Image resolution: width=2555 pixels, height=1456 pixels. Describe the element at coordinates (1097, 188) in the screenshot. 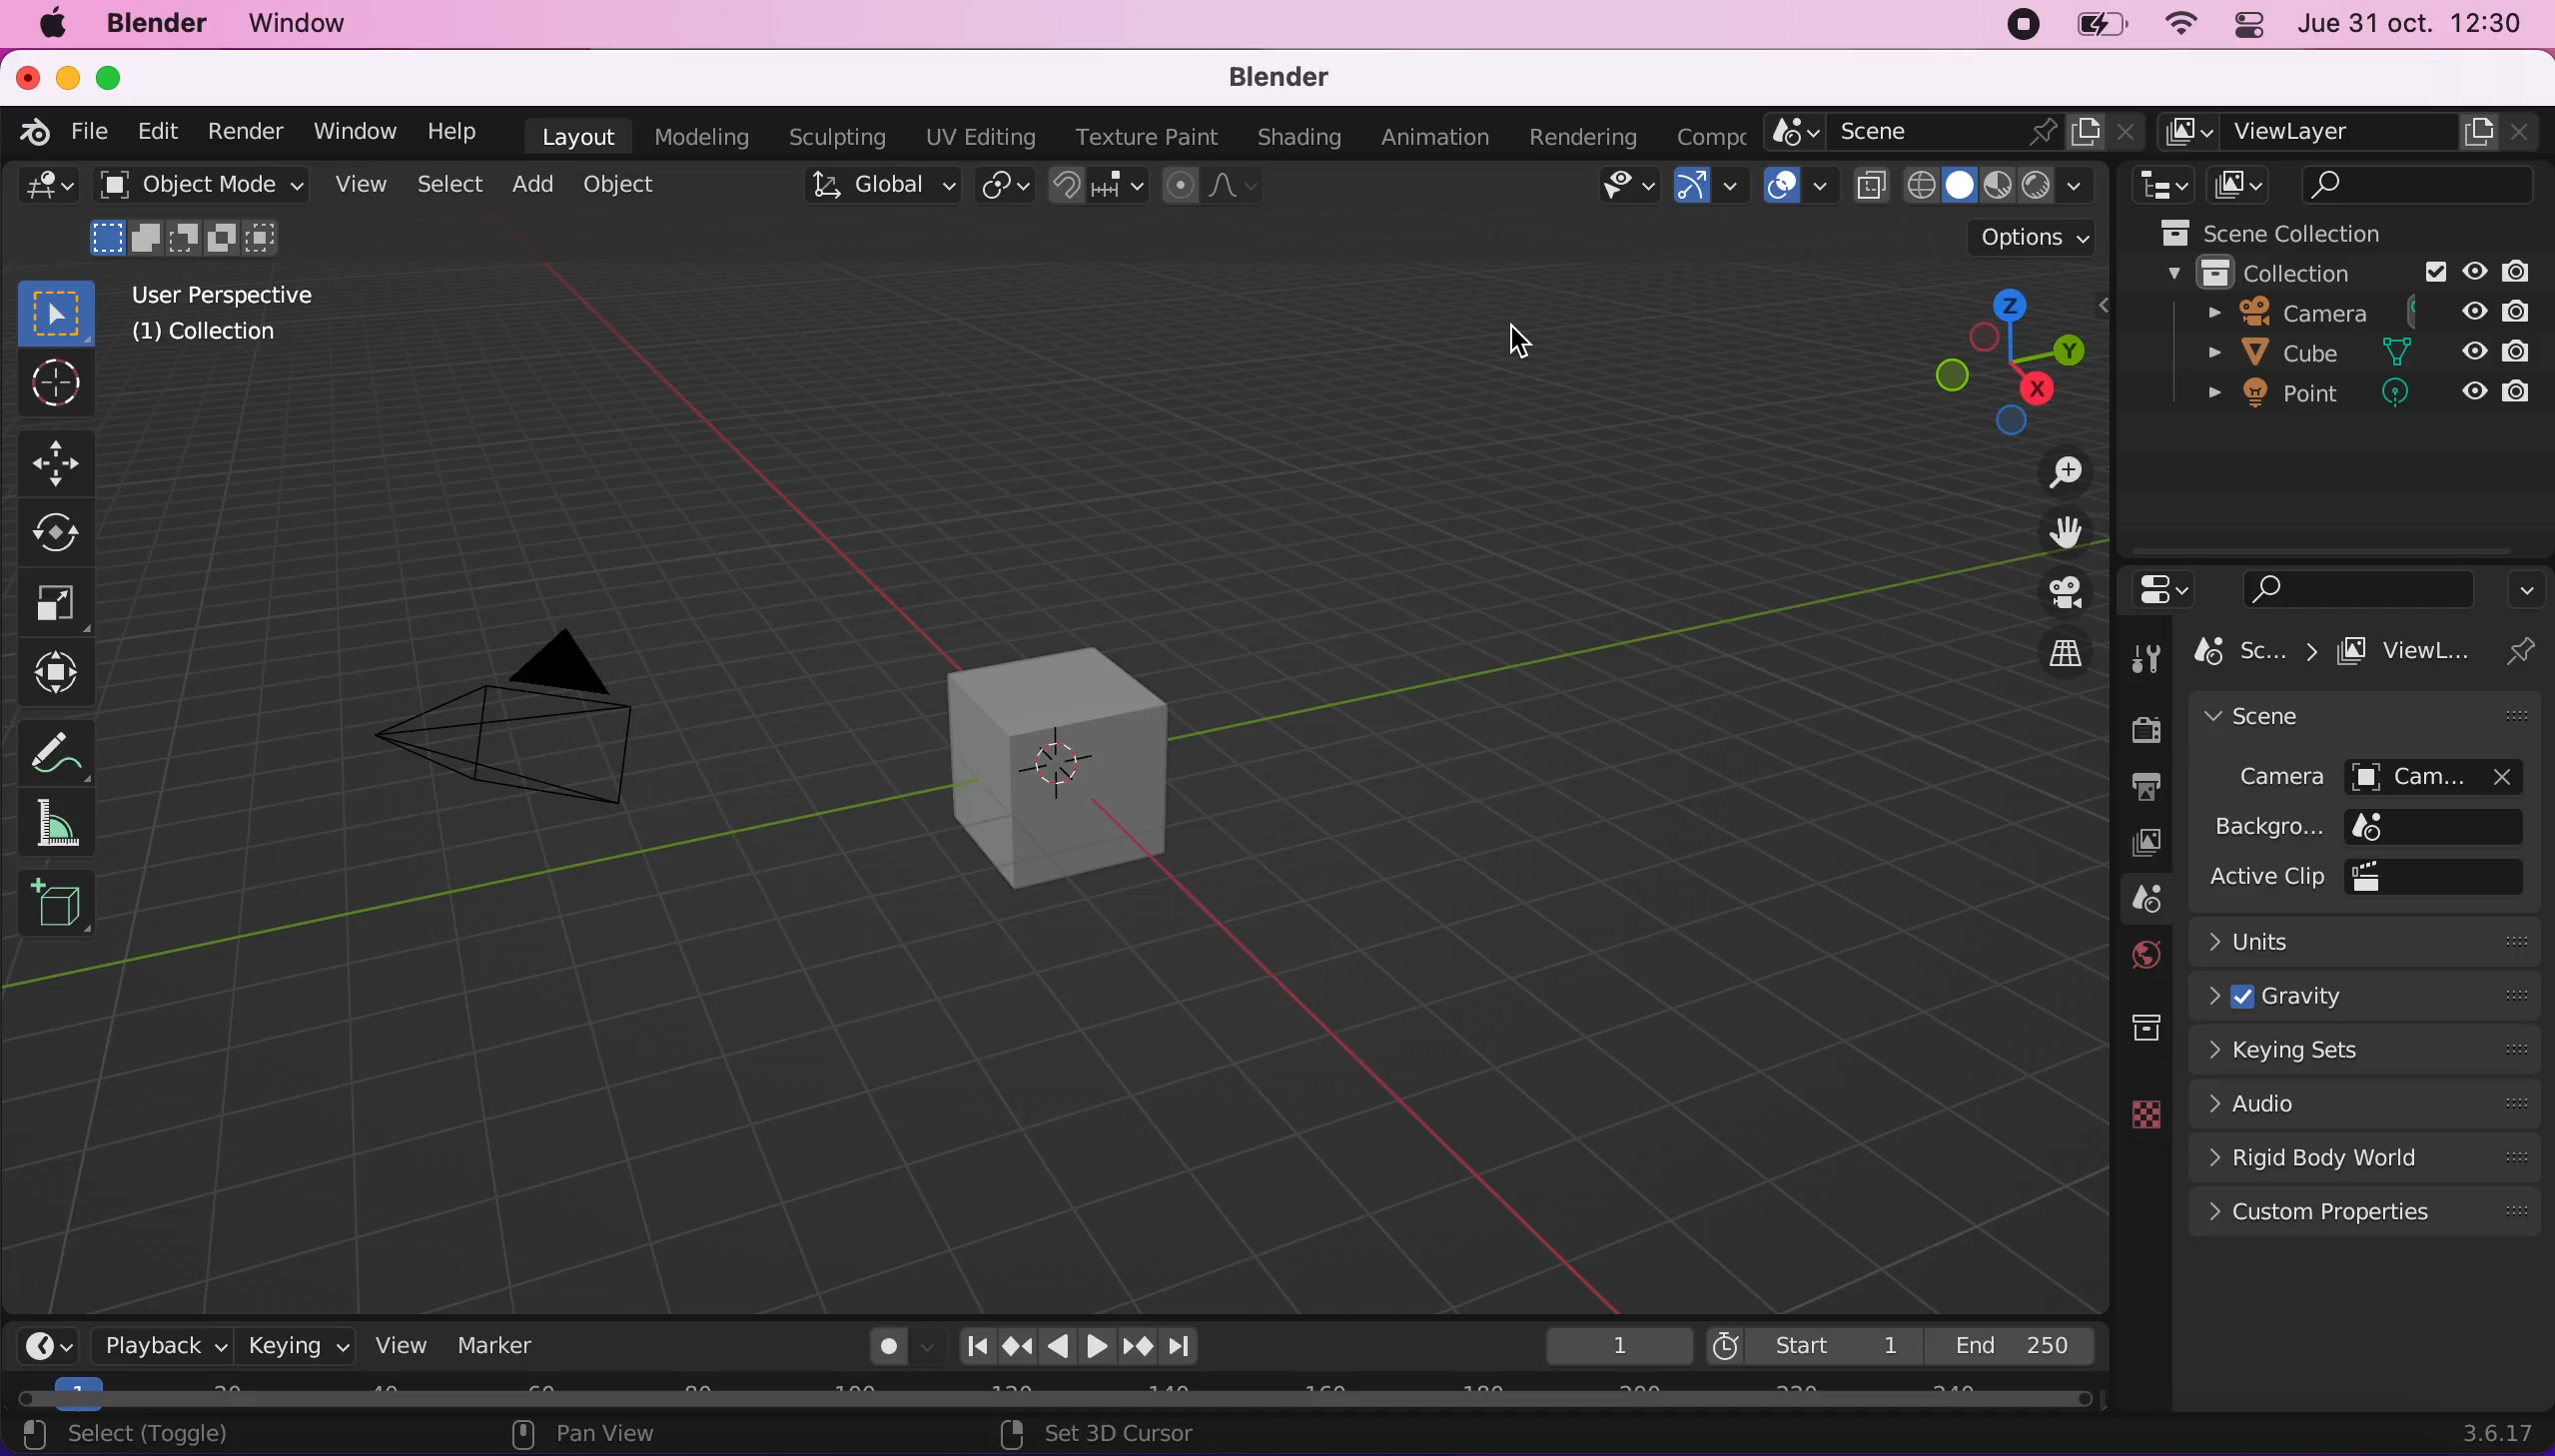

I see `snapping` at that location.